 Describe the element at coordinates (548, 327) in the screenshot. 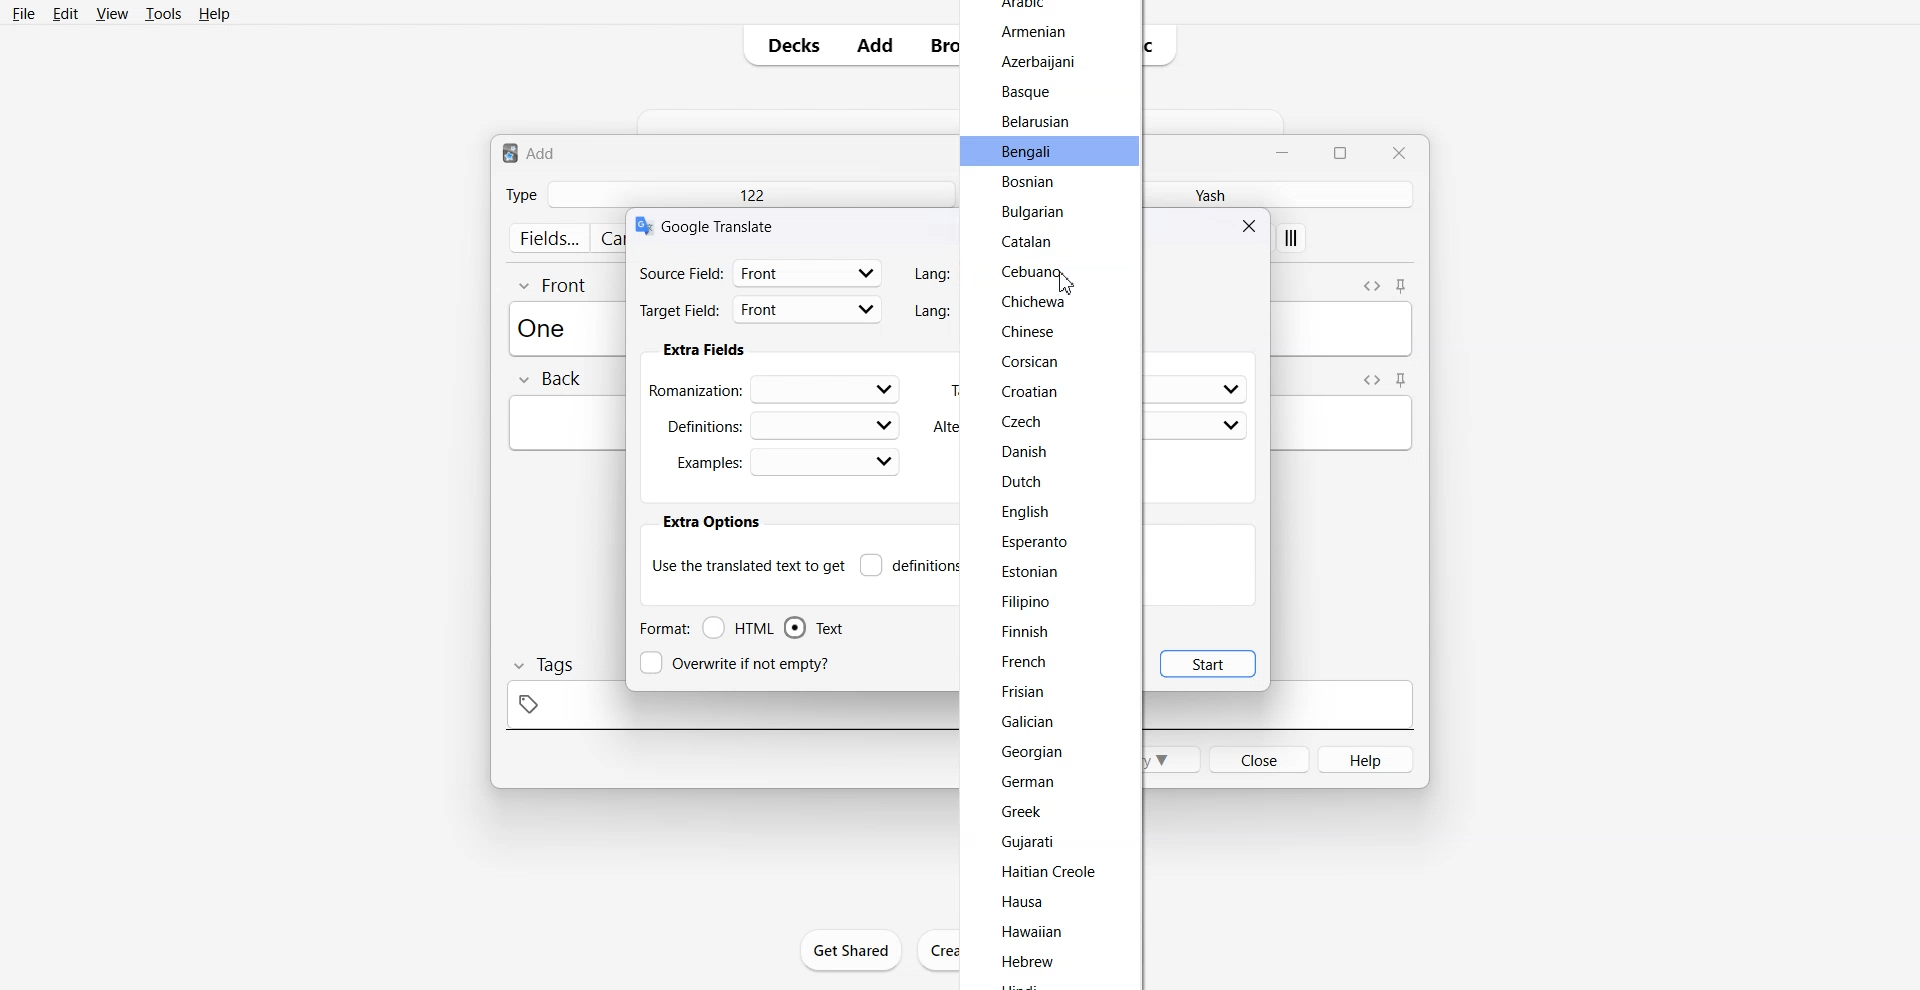

I see `Text` at that location.